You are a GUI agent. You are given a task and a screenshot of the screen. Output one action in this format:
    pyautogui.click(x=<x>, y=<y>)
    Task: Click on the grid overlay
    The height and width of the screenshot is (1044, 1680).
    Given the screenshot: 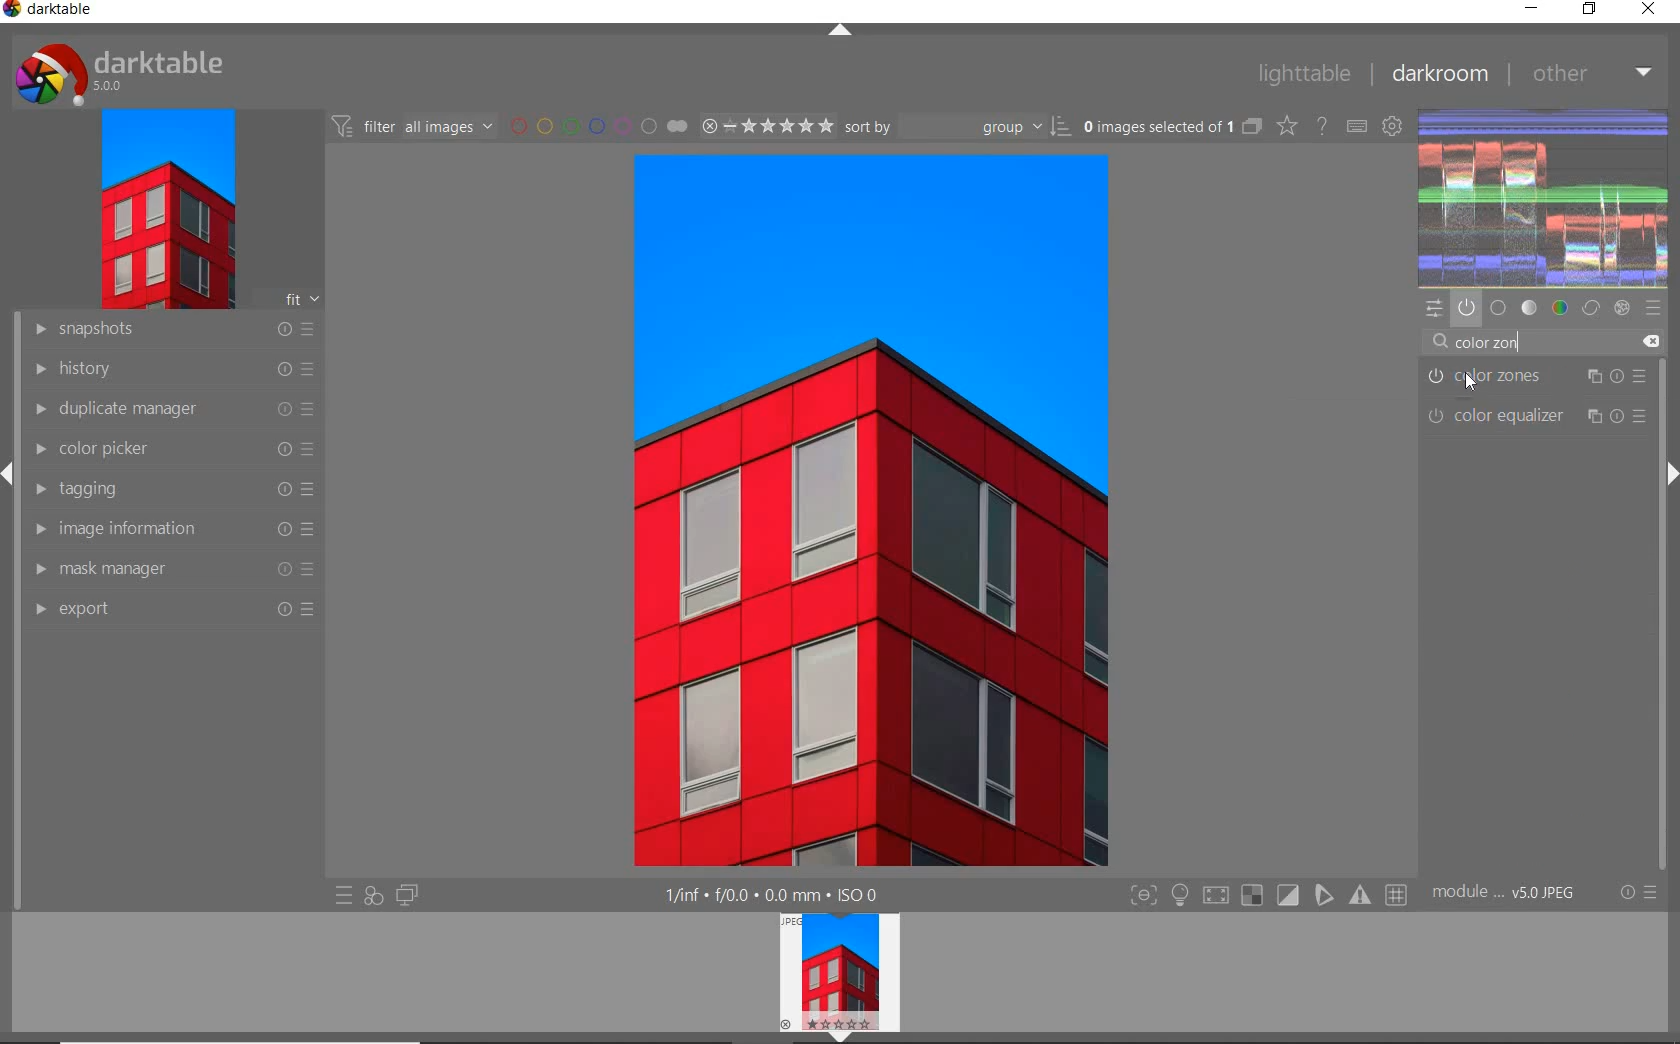 What is the action you would take?
    pyautogui.click(x=1397, y=893)
    